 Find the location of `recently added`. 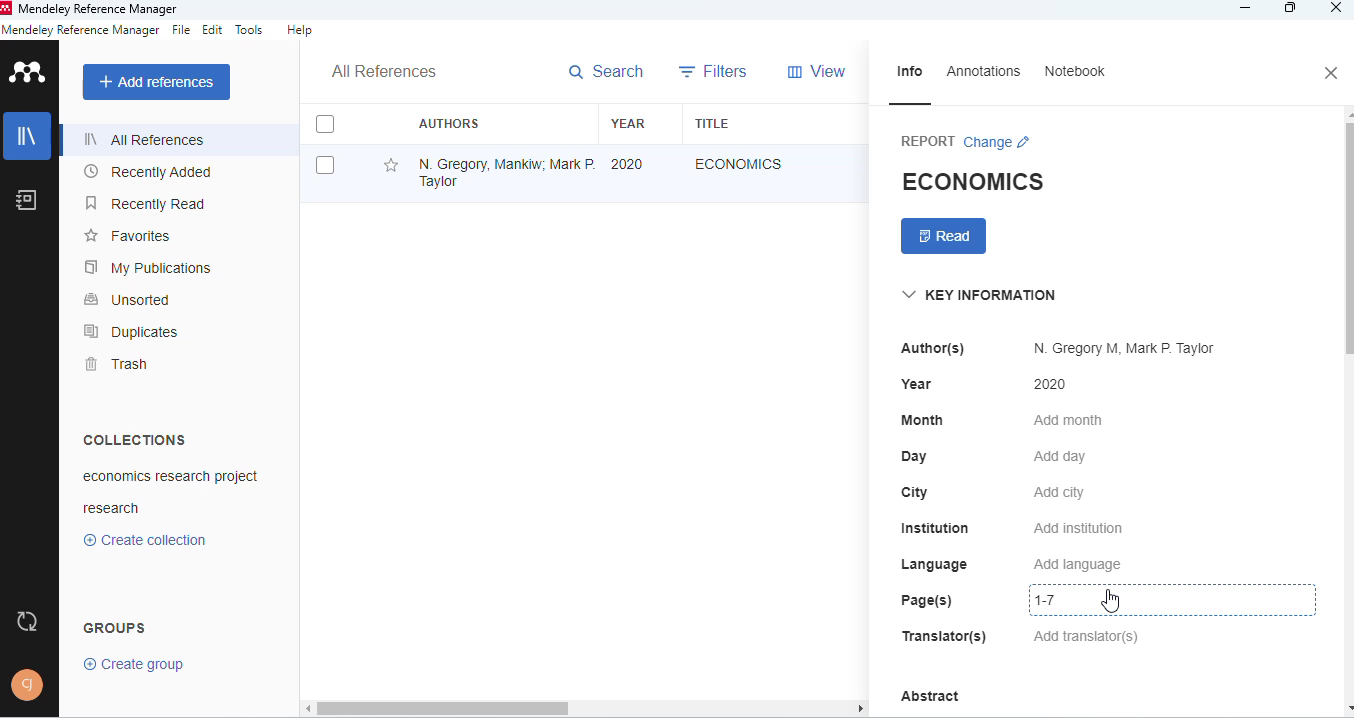

recently added is located at coordinates (146, 172).